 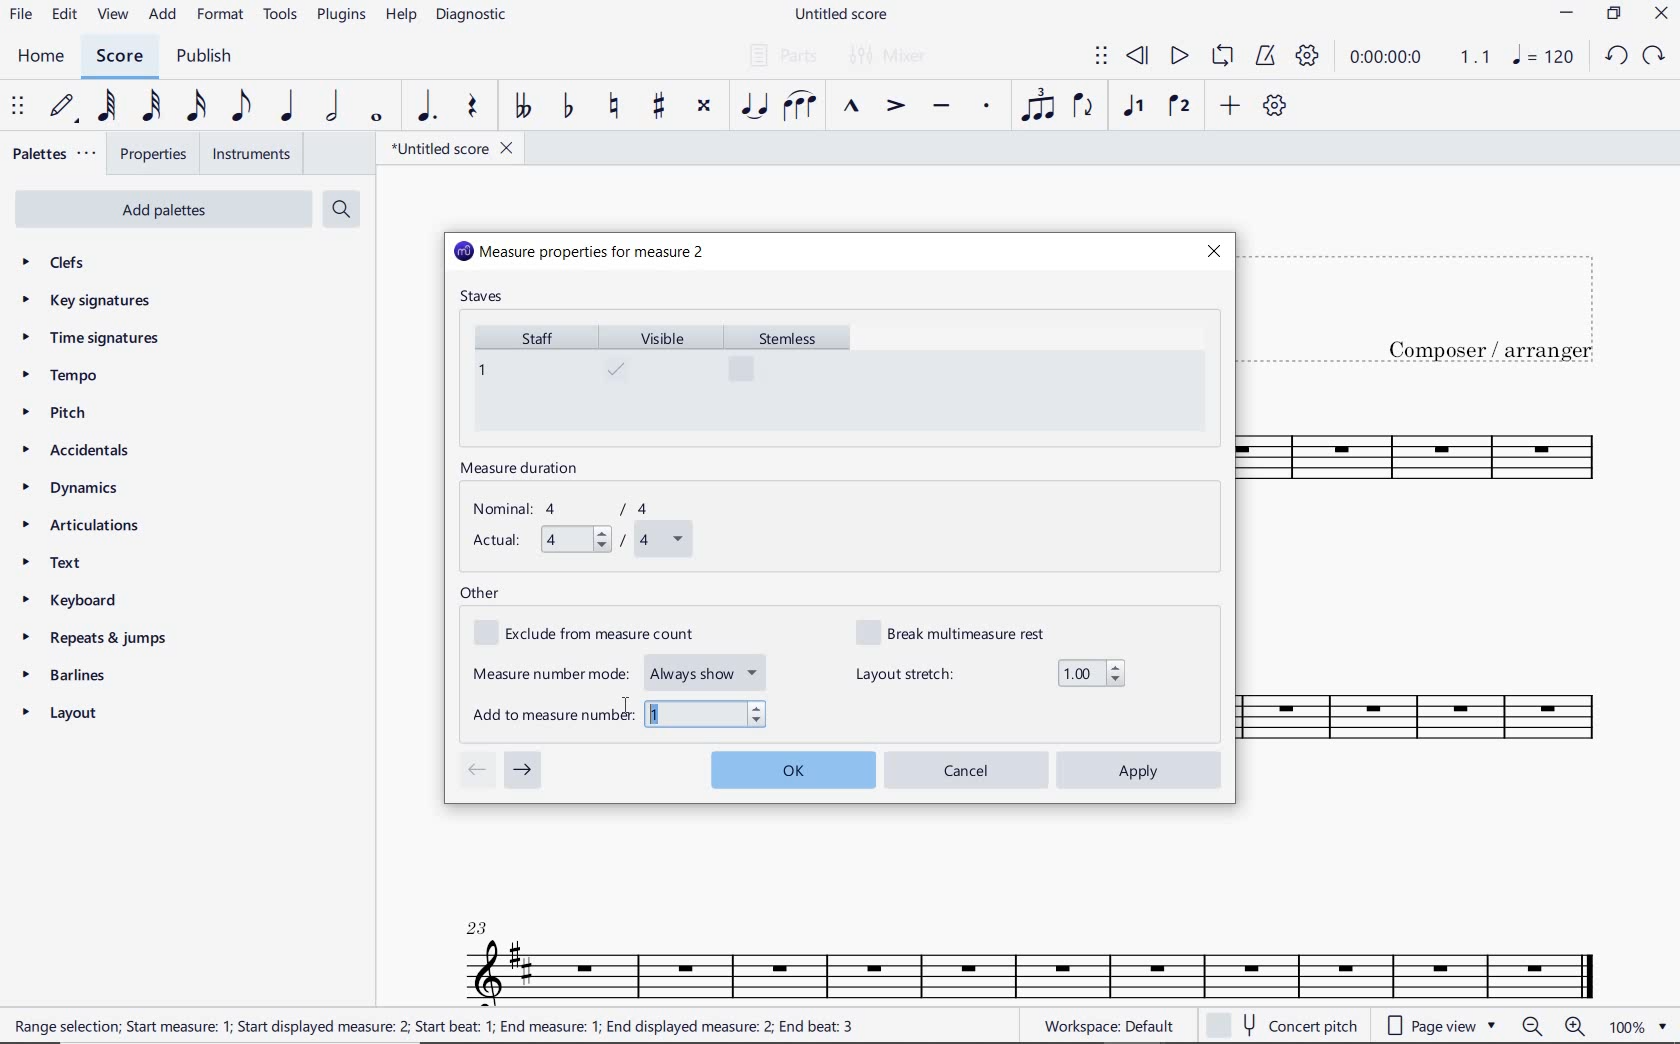 What do you see at coordinates (621, 670) in the screenshot?
I see `measure number mode` at bounding box center [621, 670].